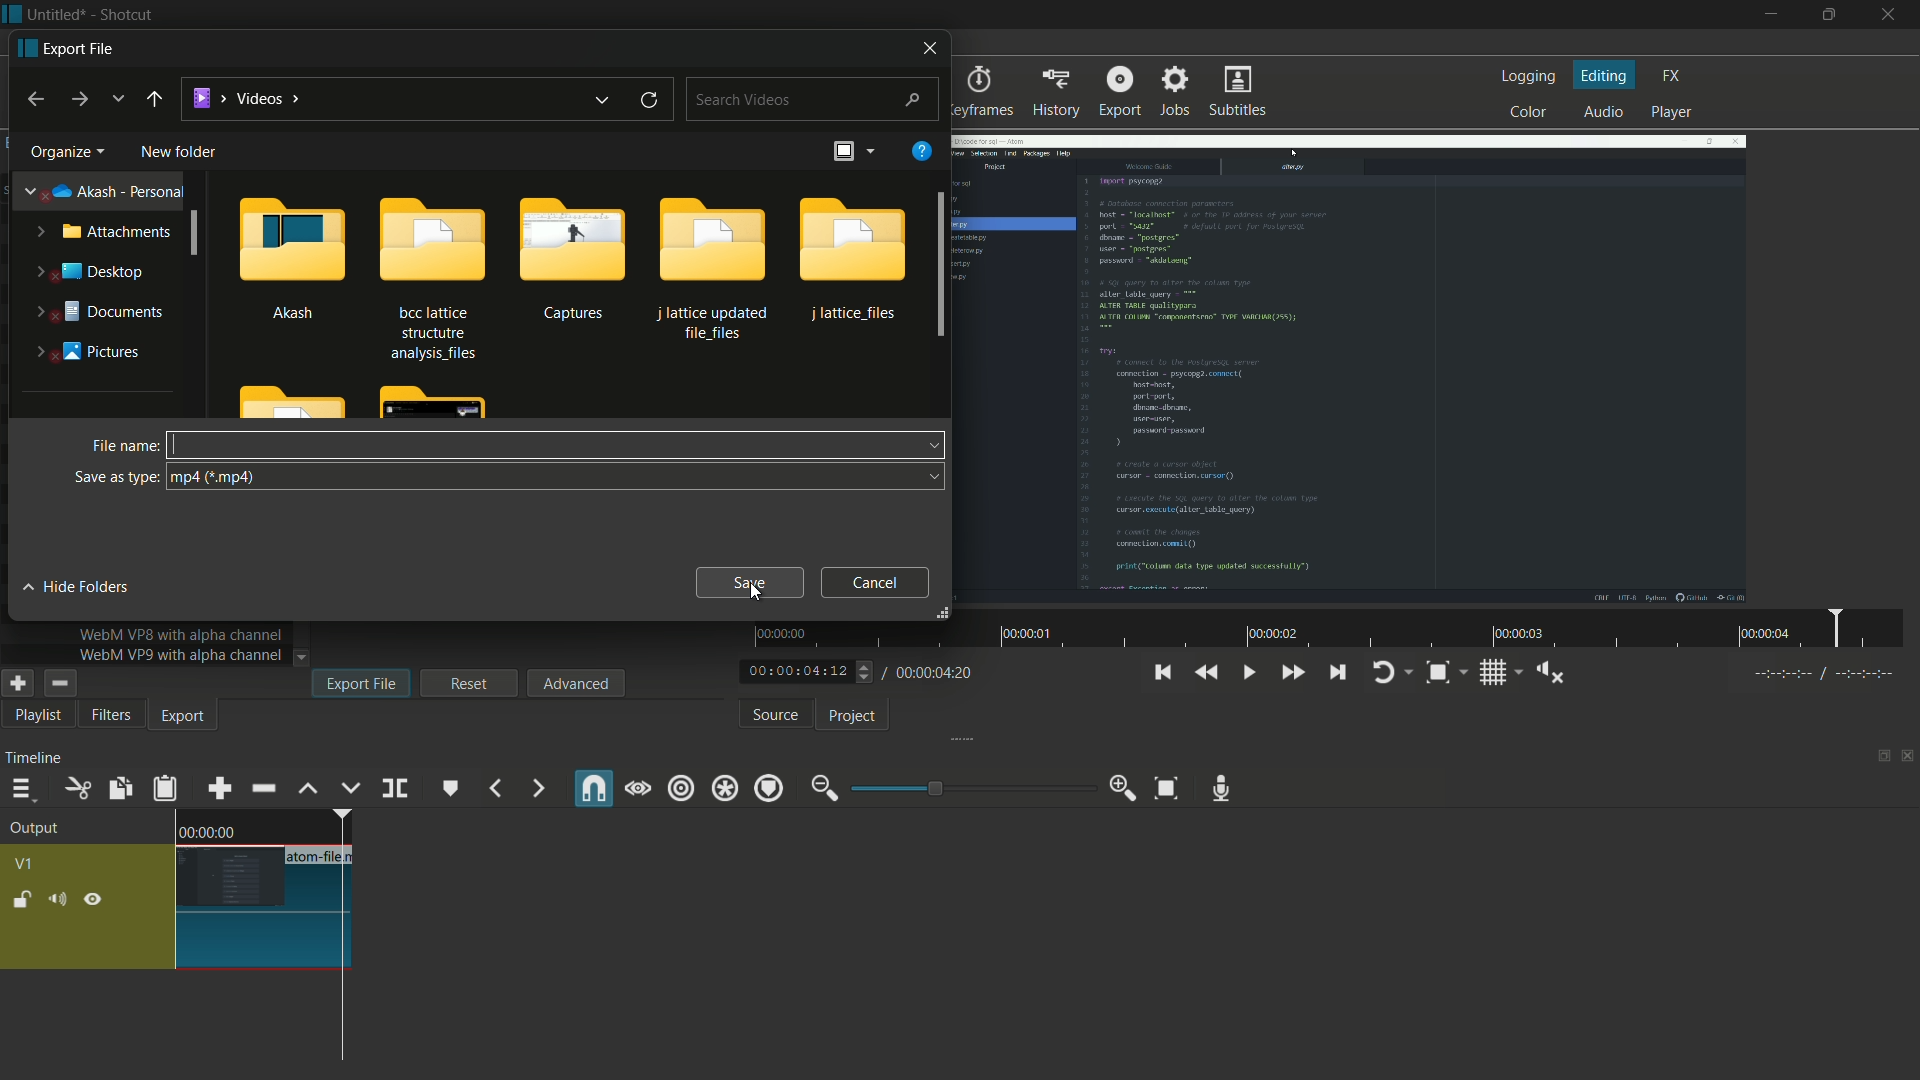 Image resolution: width=1920 pixels, height=1080 pixels. Describe the element at coordinates (935, 672) in the screenshot. I see `total time` at that location.